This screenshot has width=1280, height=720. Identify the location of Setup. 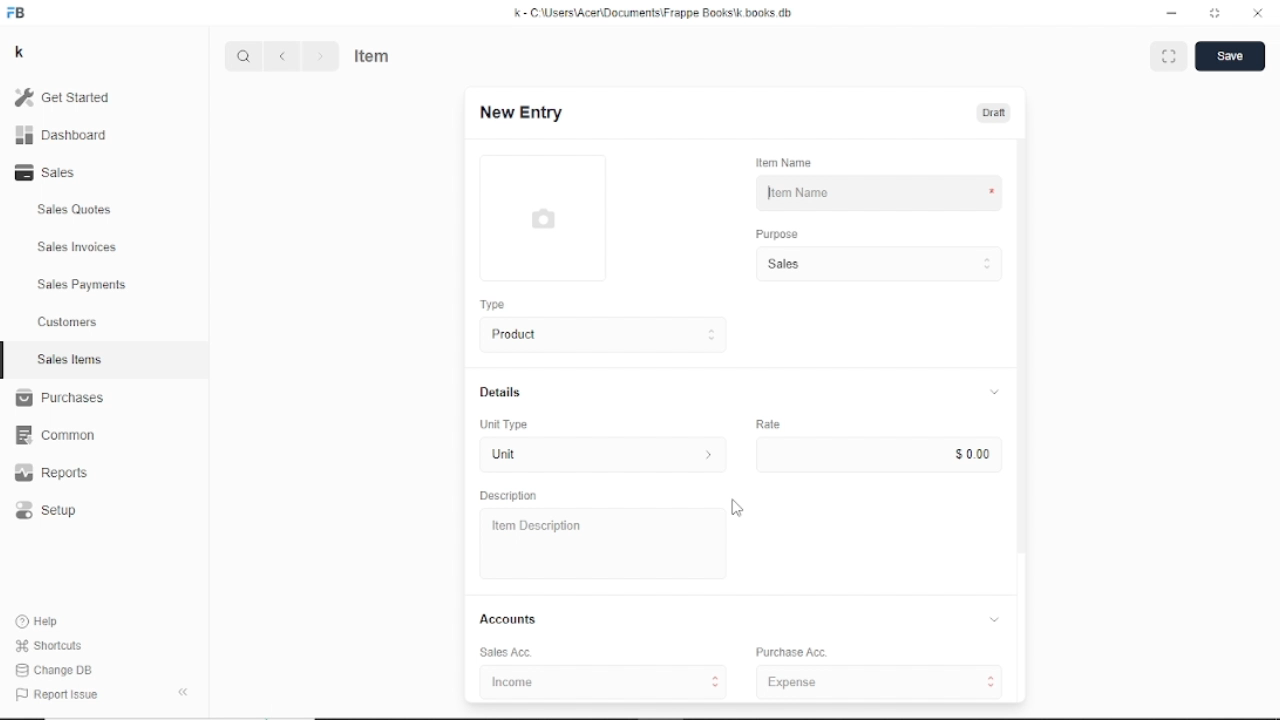
(47, 511).